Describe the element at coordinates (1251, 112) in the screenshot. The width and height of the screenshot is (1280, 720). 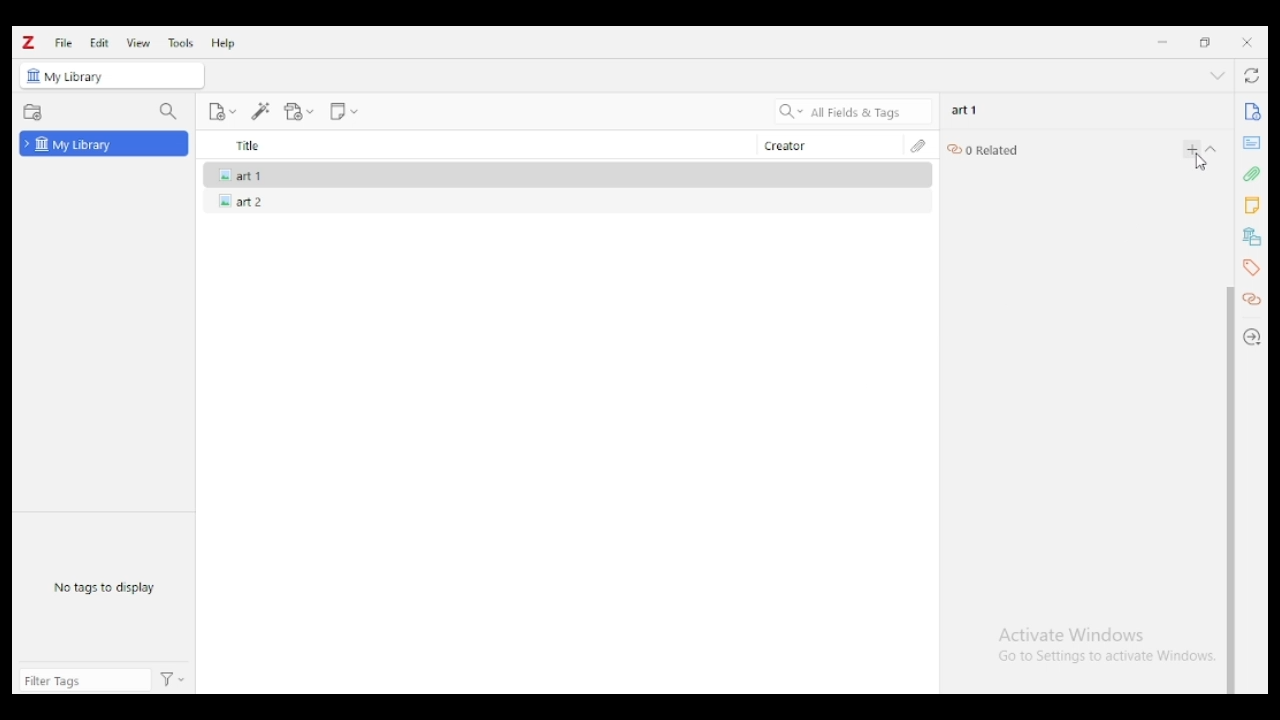
I see `info` at that location.